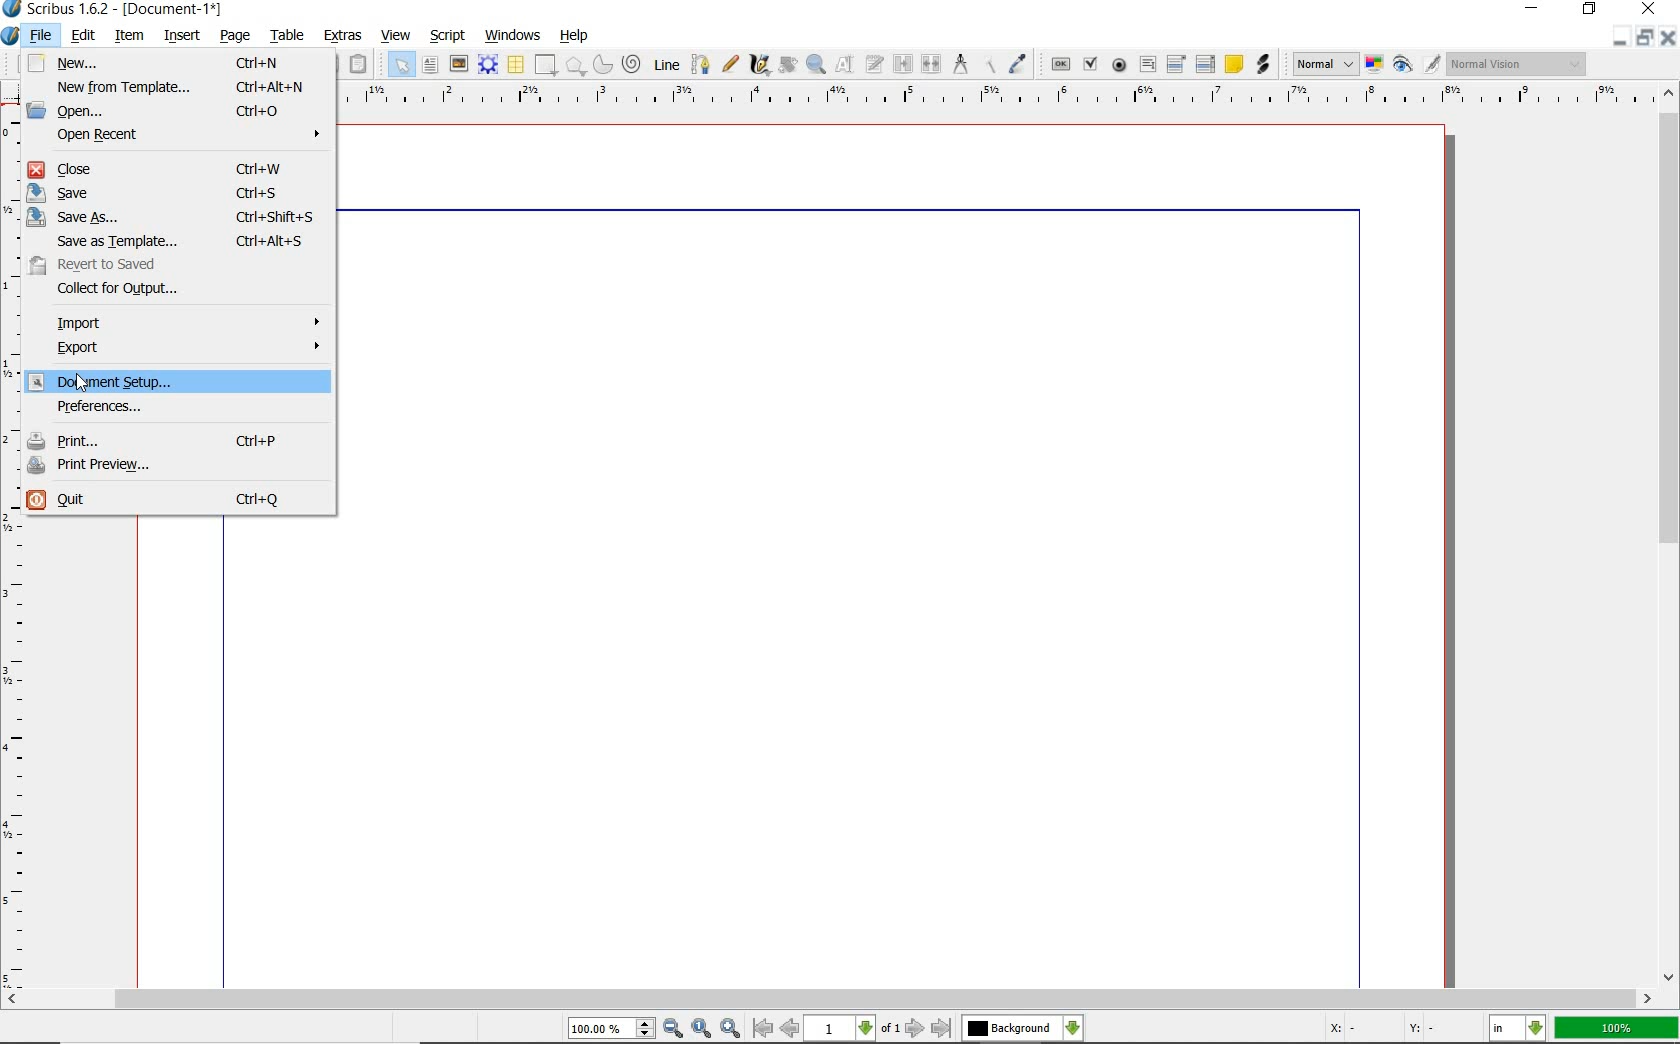 The width and height of the screenshot is (1680, 1044). I want to click on select the current unit, so click(1517, 1028).